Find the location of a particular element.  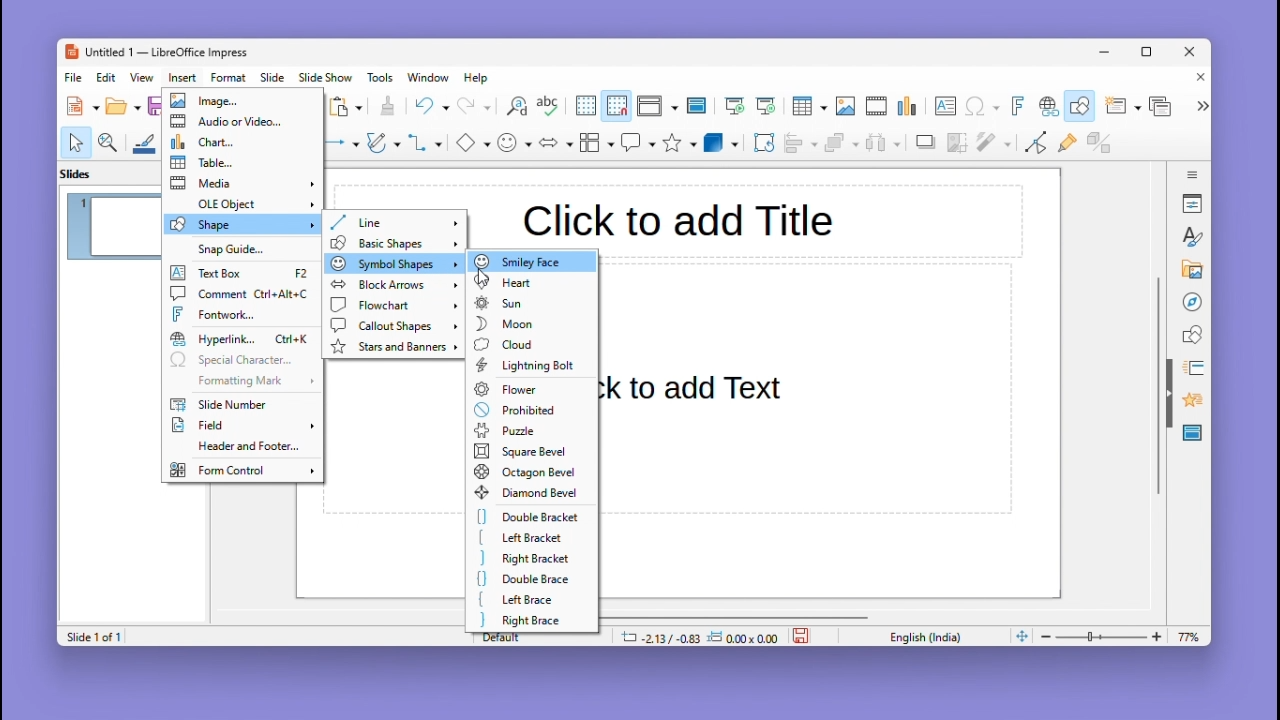

Shadow is located at coordinates (926, 146).